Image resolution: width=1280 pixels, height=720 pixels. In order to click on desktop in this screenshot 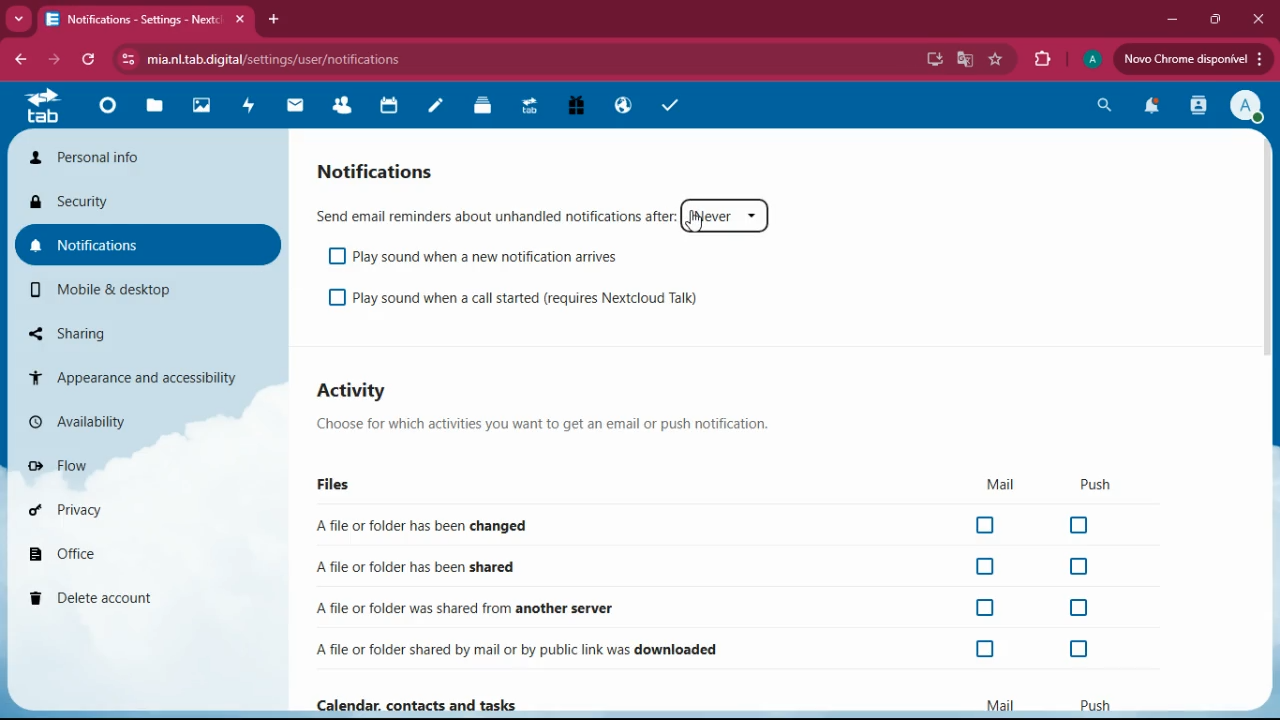, I will do `click(932, 62)`.